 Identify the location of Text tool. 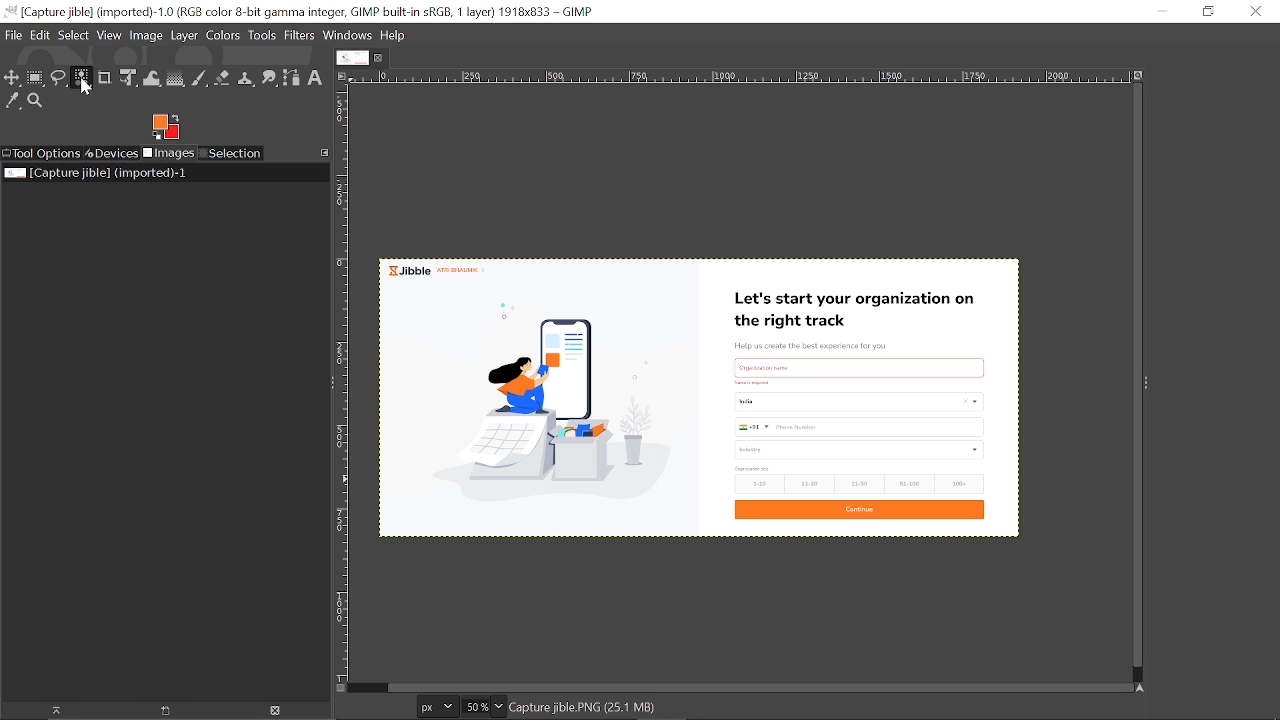
(314, 78).